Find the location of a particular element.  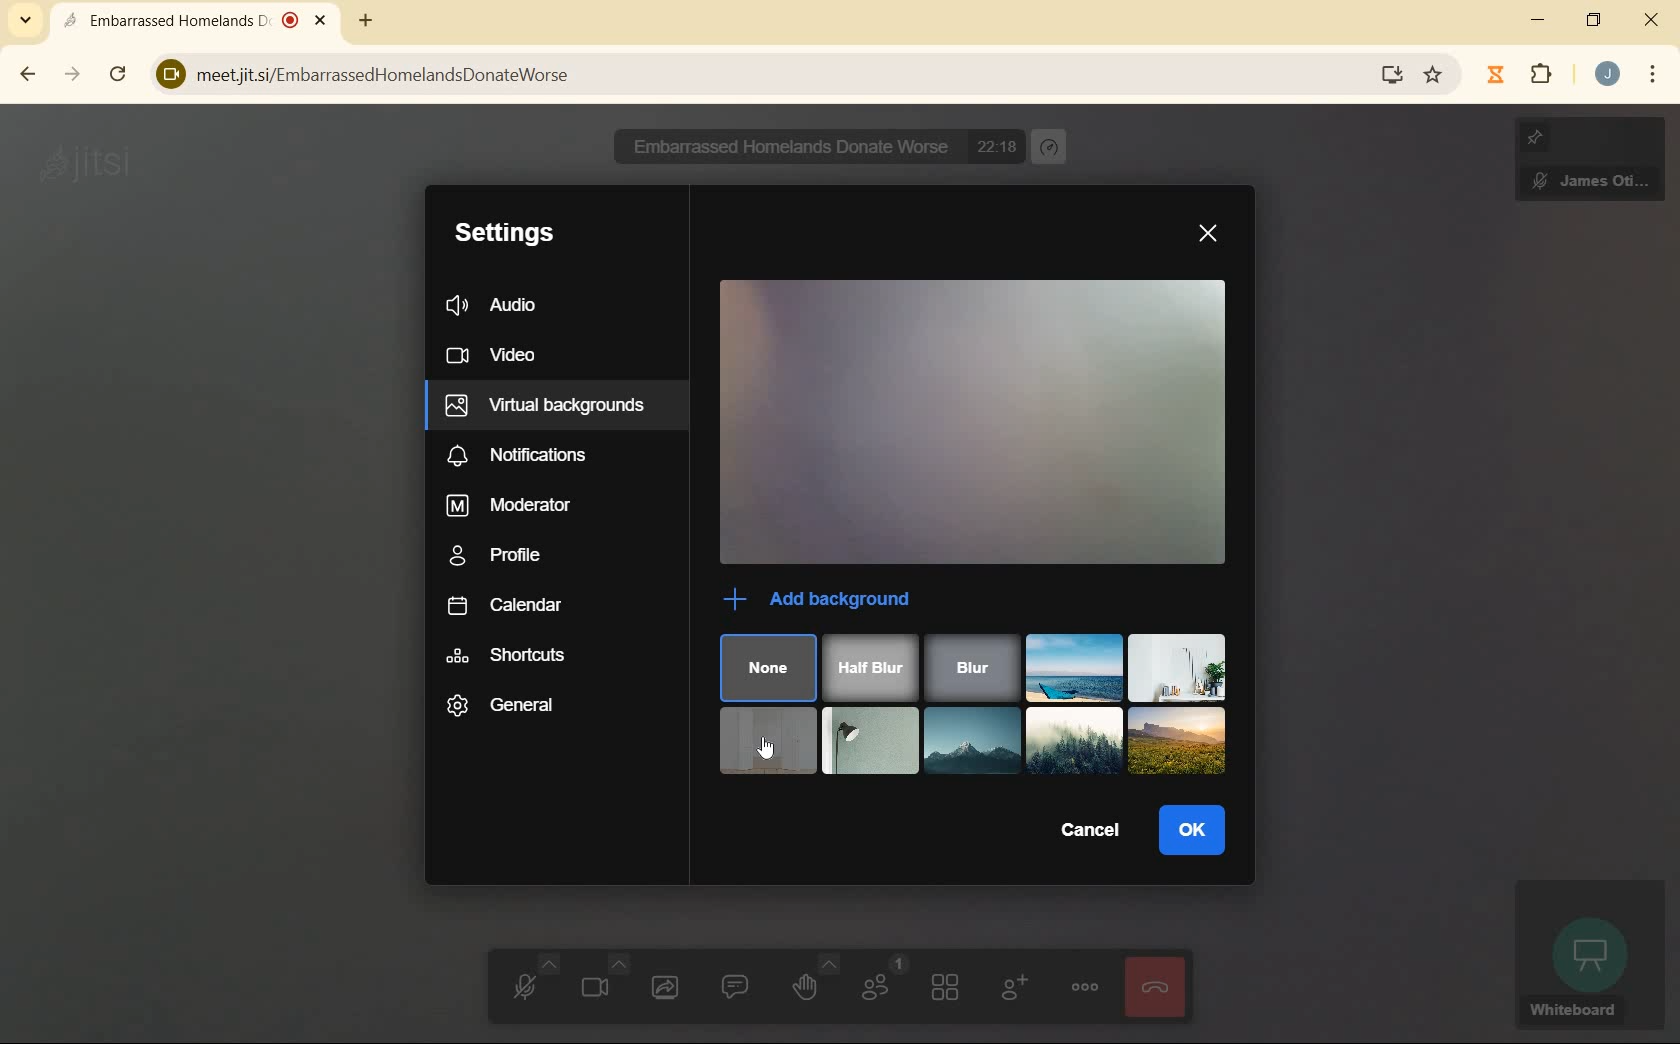

close is located at coordinates (1650, 20).